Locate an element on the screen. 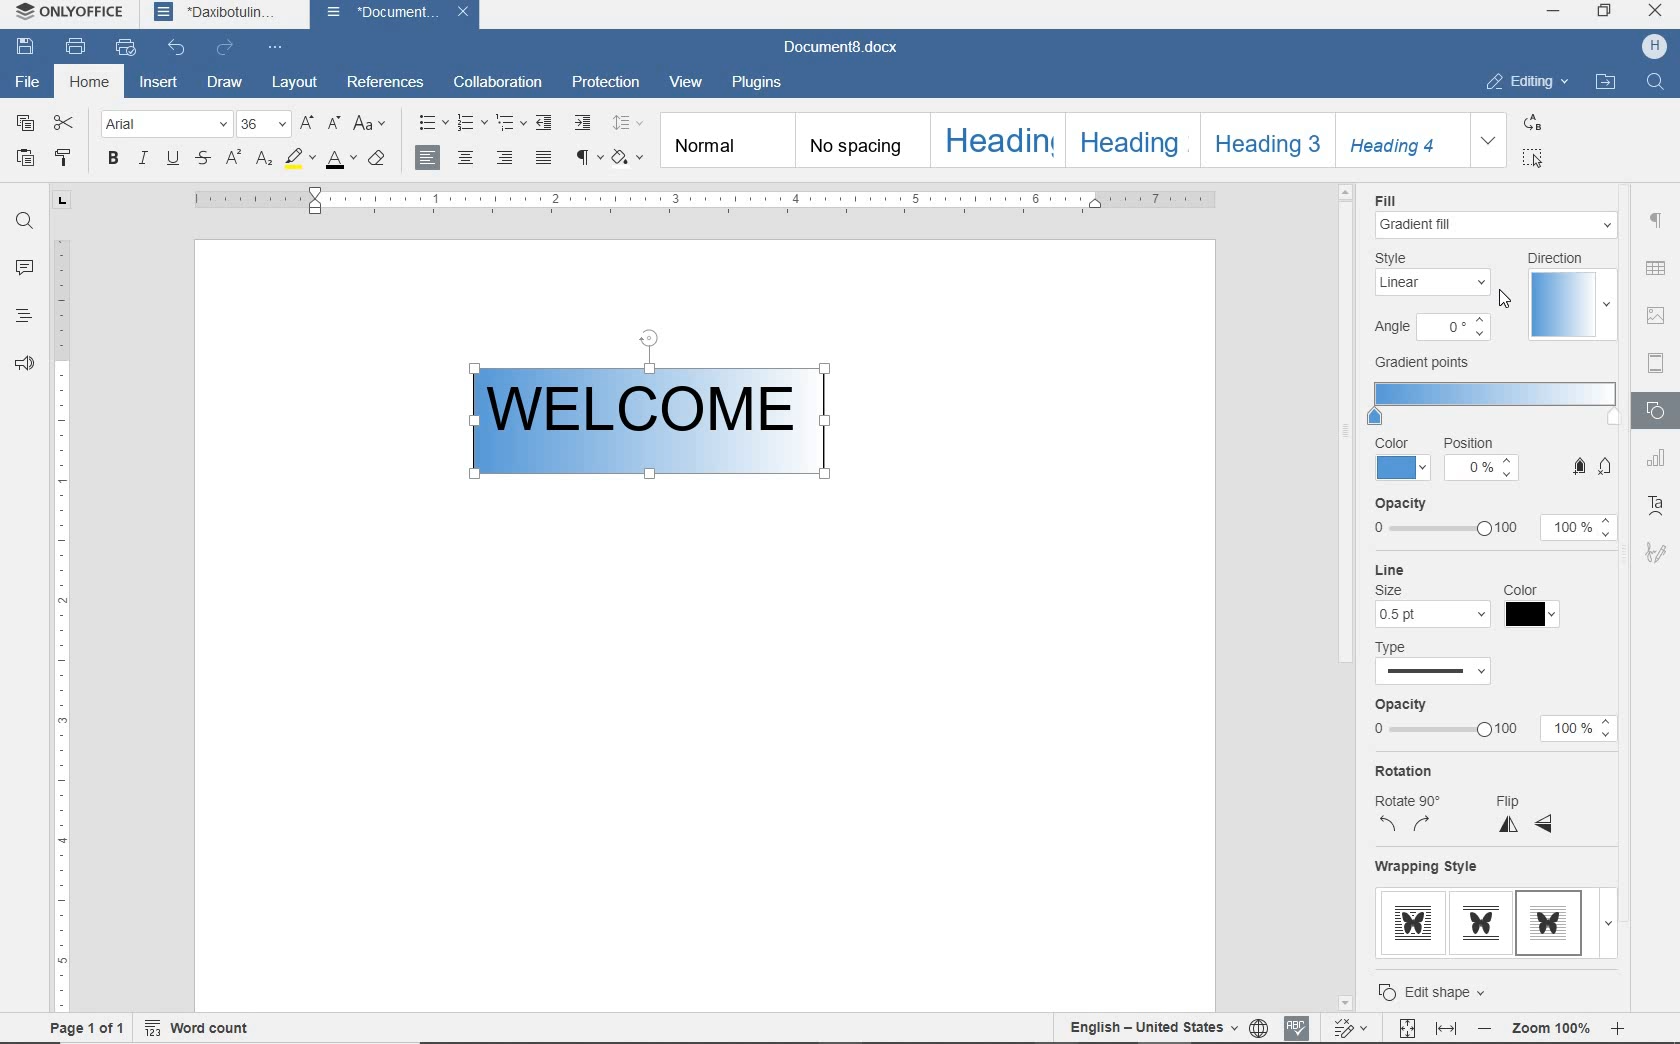 The image size is (1680, 1044). FONT SIZE is located at coordinates (262, 124).